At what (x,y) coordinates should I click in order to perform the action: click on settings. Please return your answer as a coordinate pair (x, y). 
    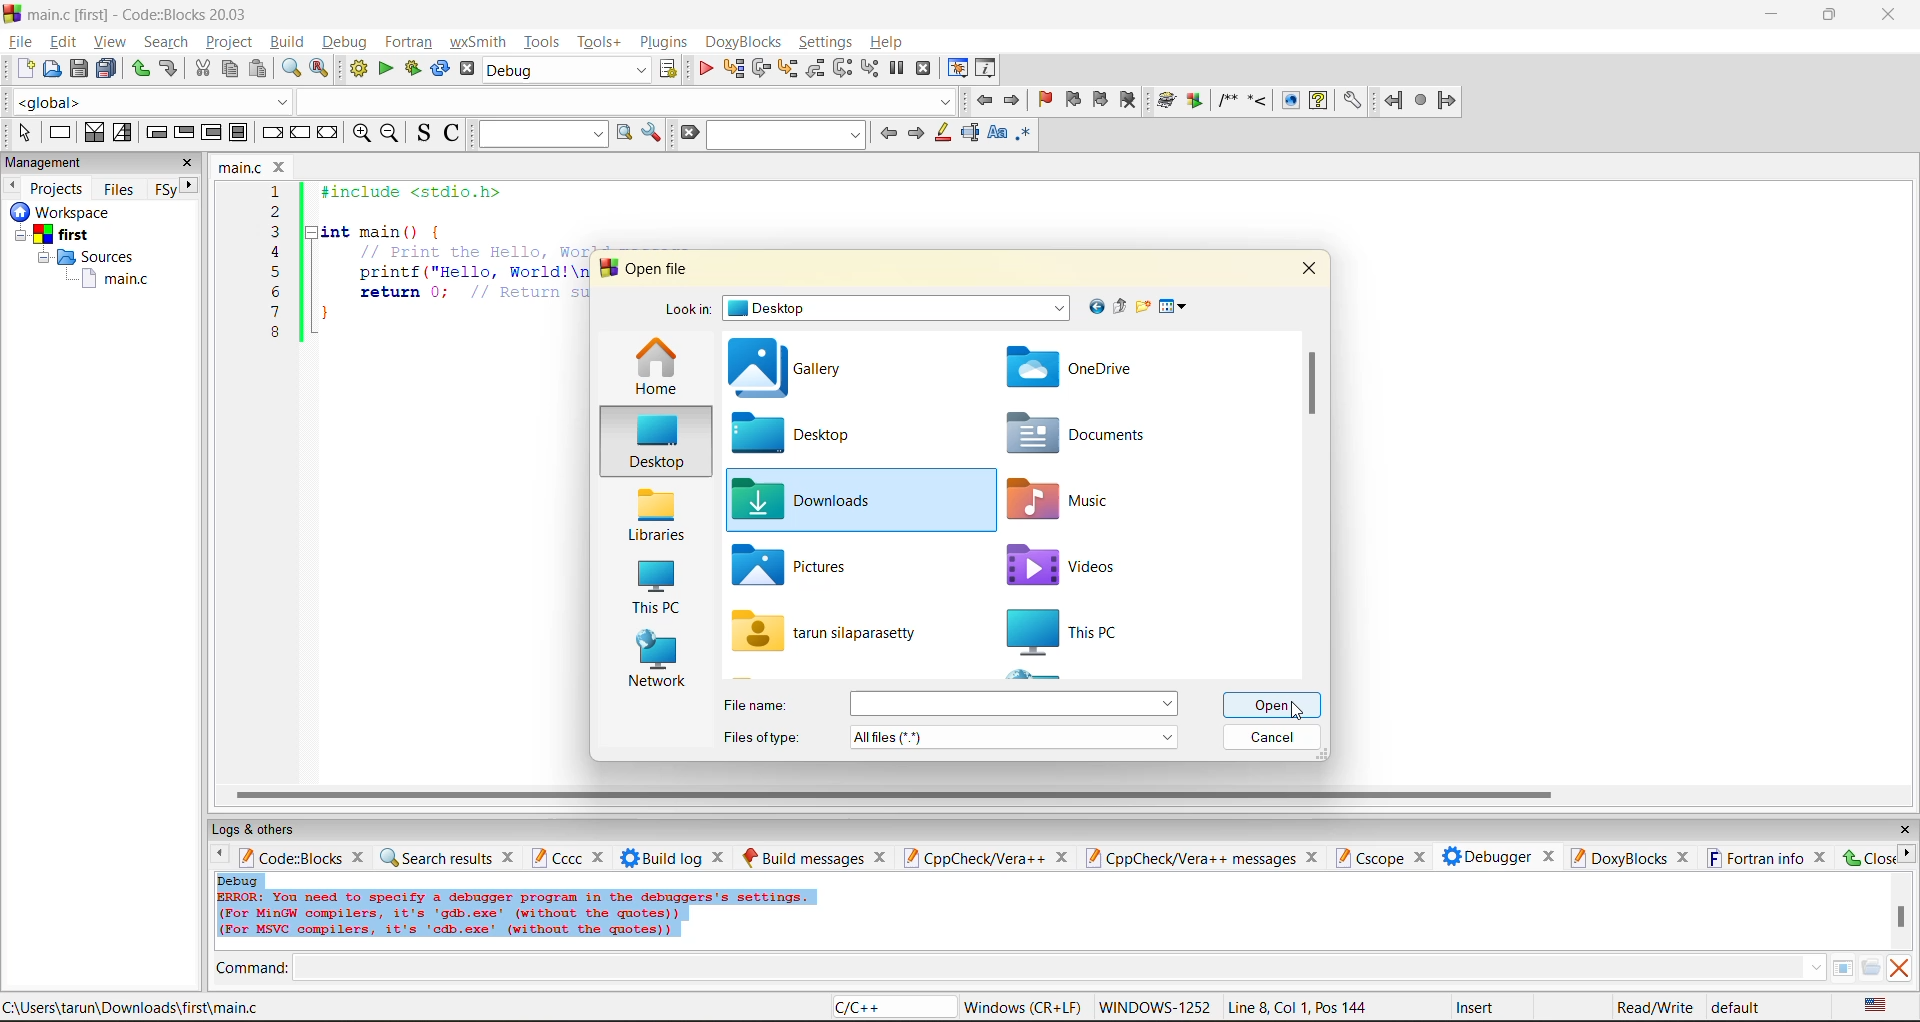
    Looking at the image, I should click on (827, 42).